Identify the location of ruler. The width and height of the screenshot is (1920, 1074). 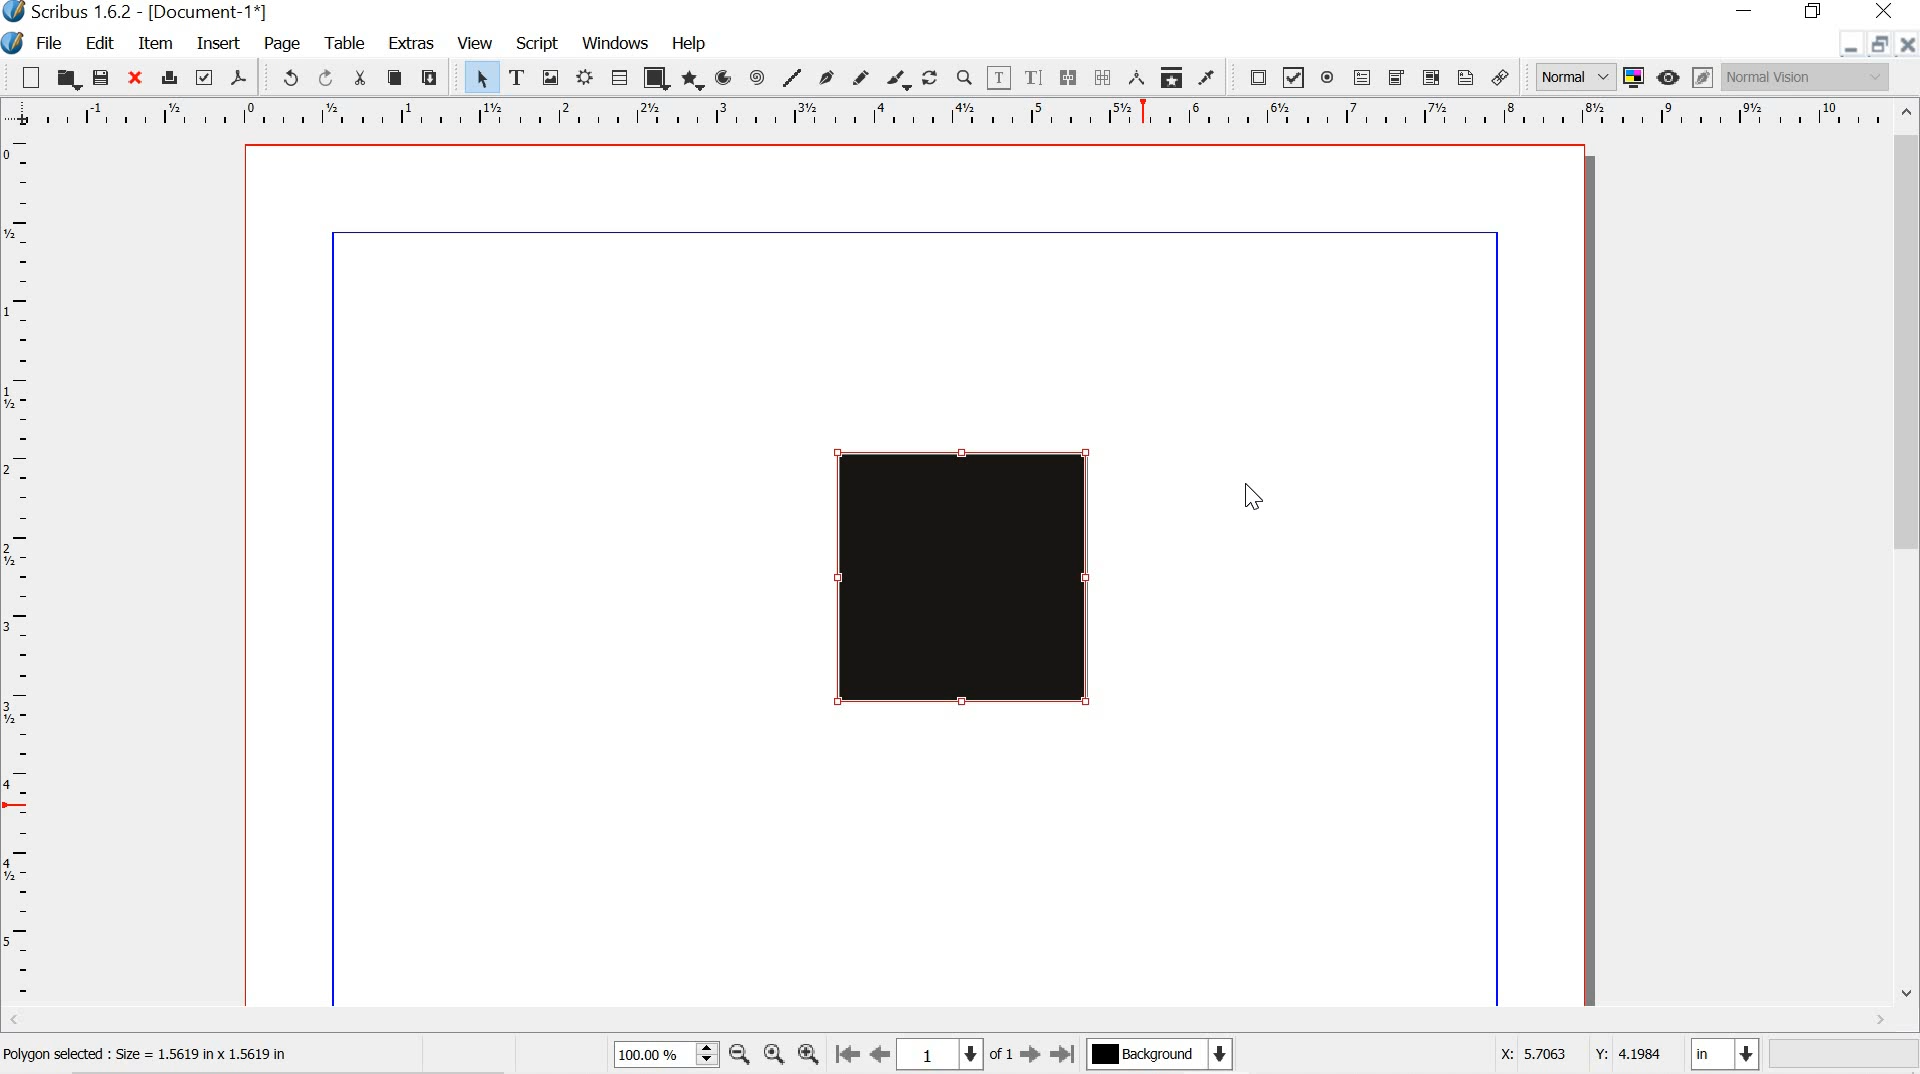
(944, 113).